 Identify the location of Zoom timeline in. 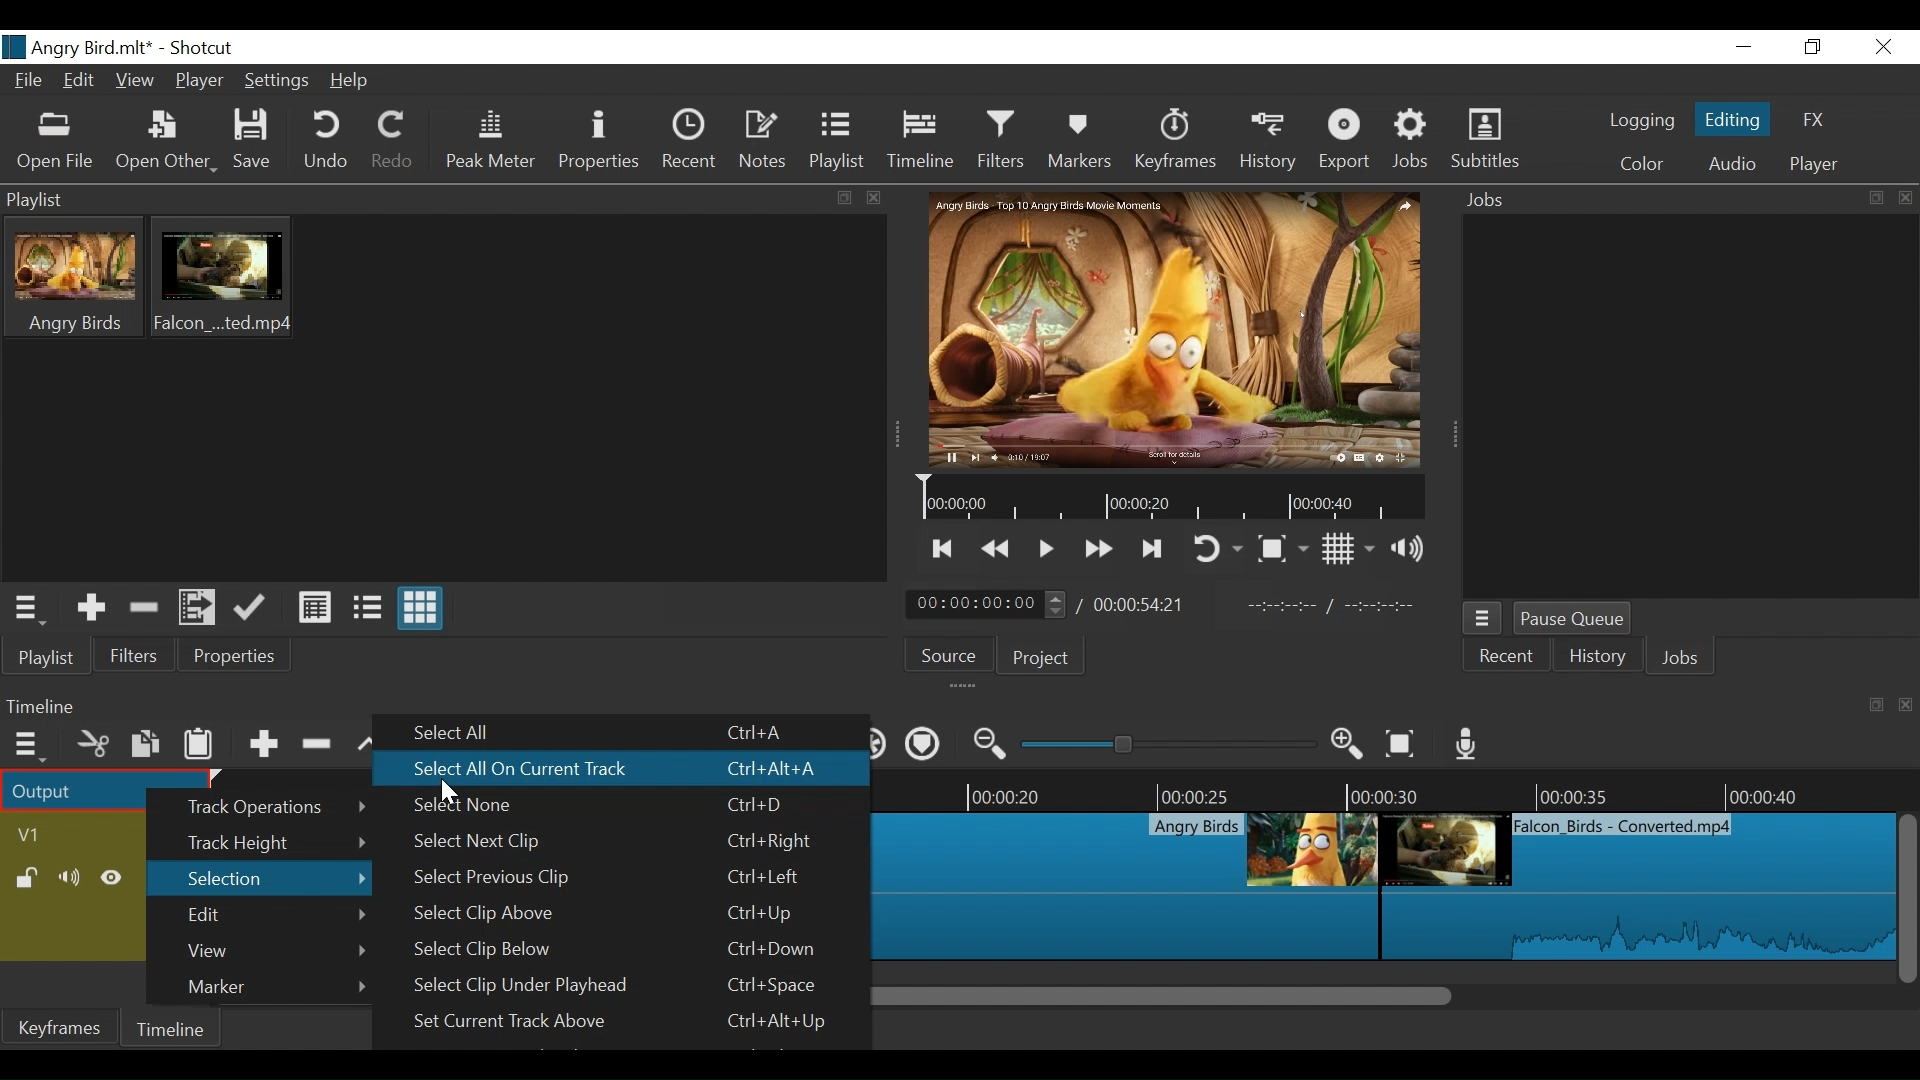
(1348, 745).